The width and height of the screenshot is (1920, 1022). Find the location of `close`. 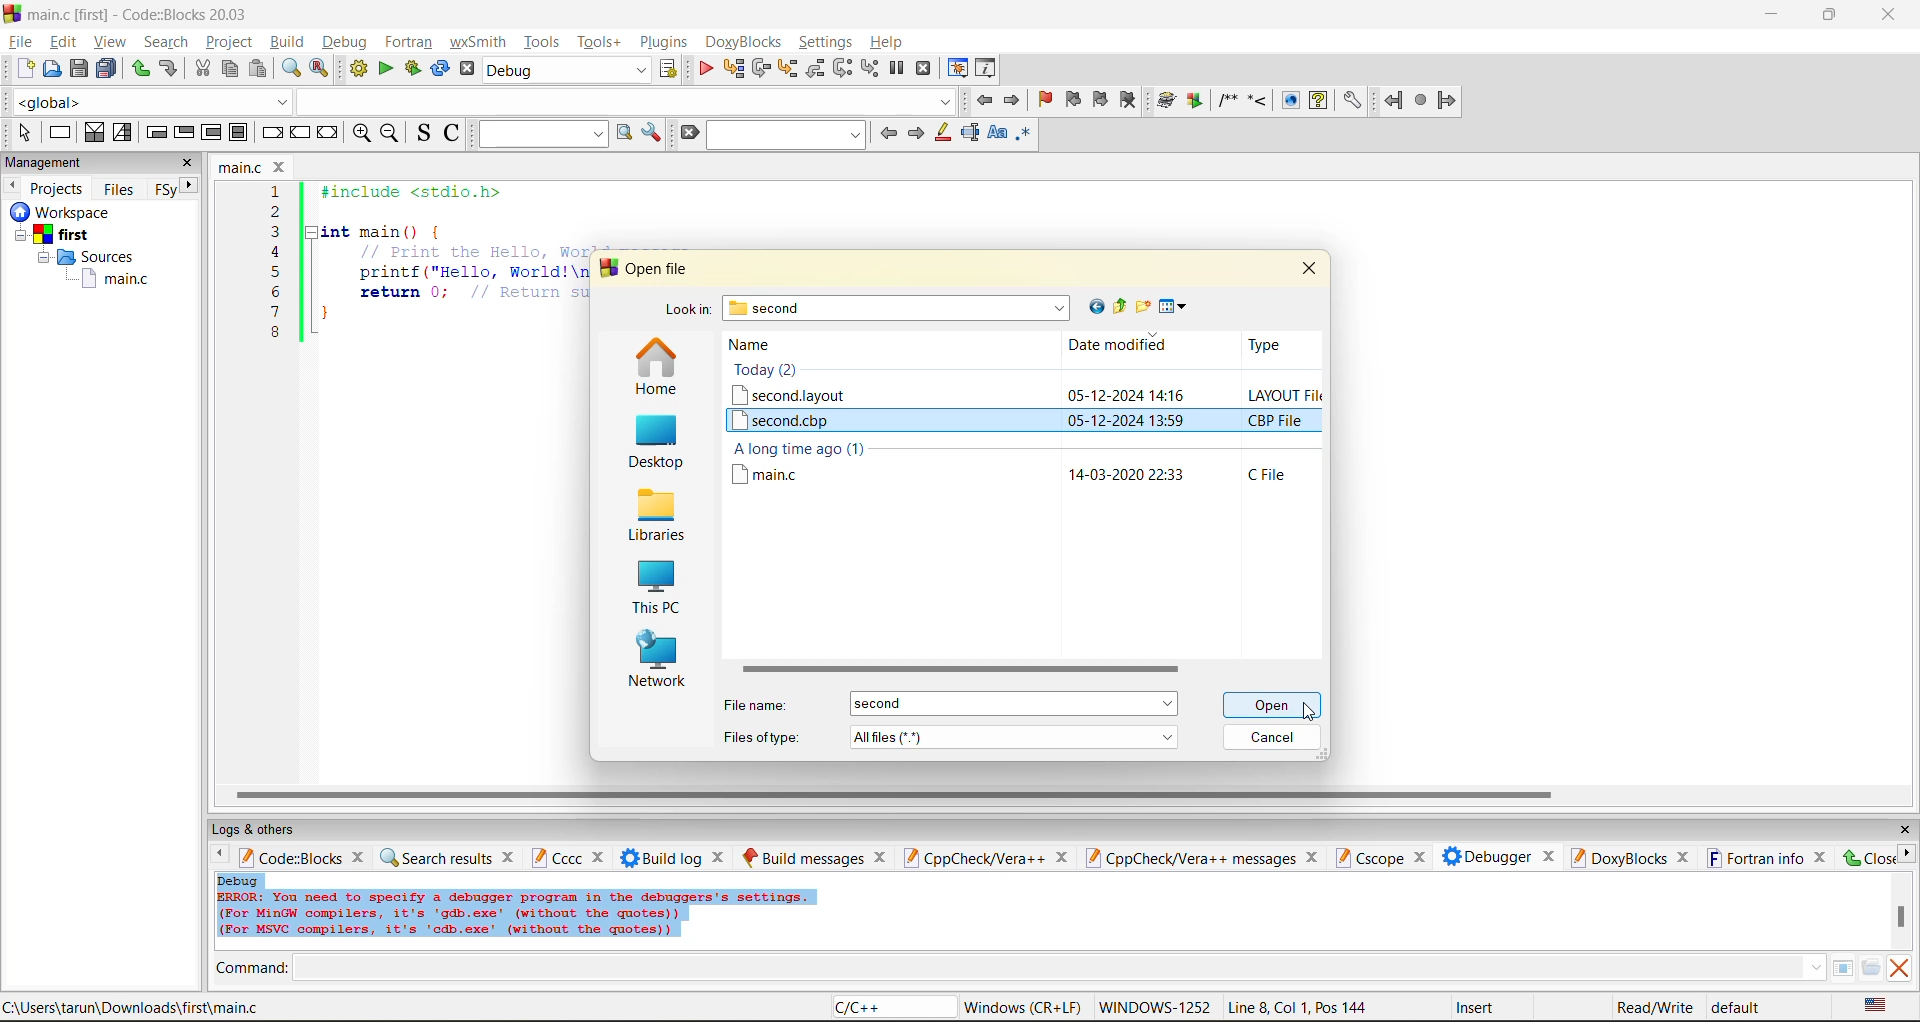

close is located at coordinates (188, 163).